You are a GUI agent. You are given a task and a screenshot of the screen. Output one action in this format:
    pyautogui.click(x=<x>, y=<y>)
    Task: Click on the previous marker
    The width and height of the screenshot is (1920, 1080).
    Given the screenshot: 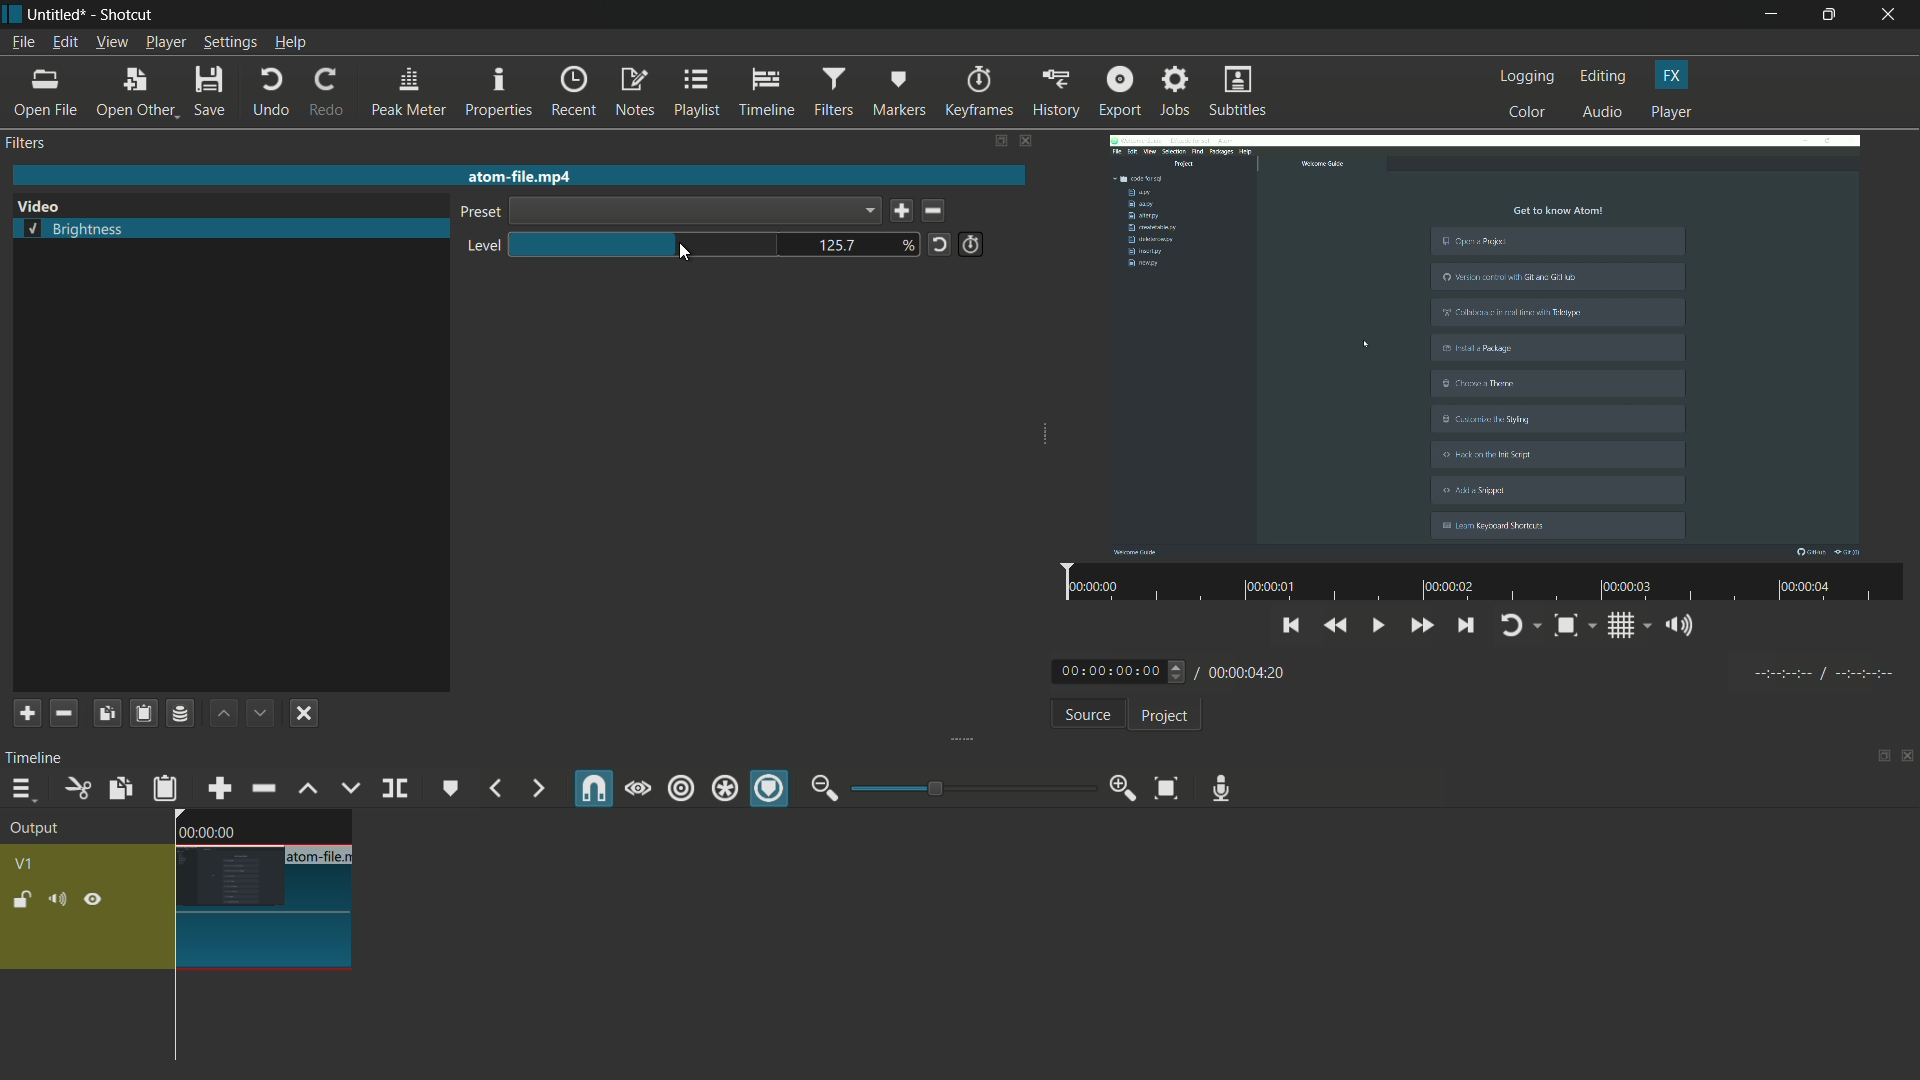 What is the action you would take?
    pyautogui.click(x=494, y=789)
    